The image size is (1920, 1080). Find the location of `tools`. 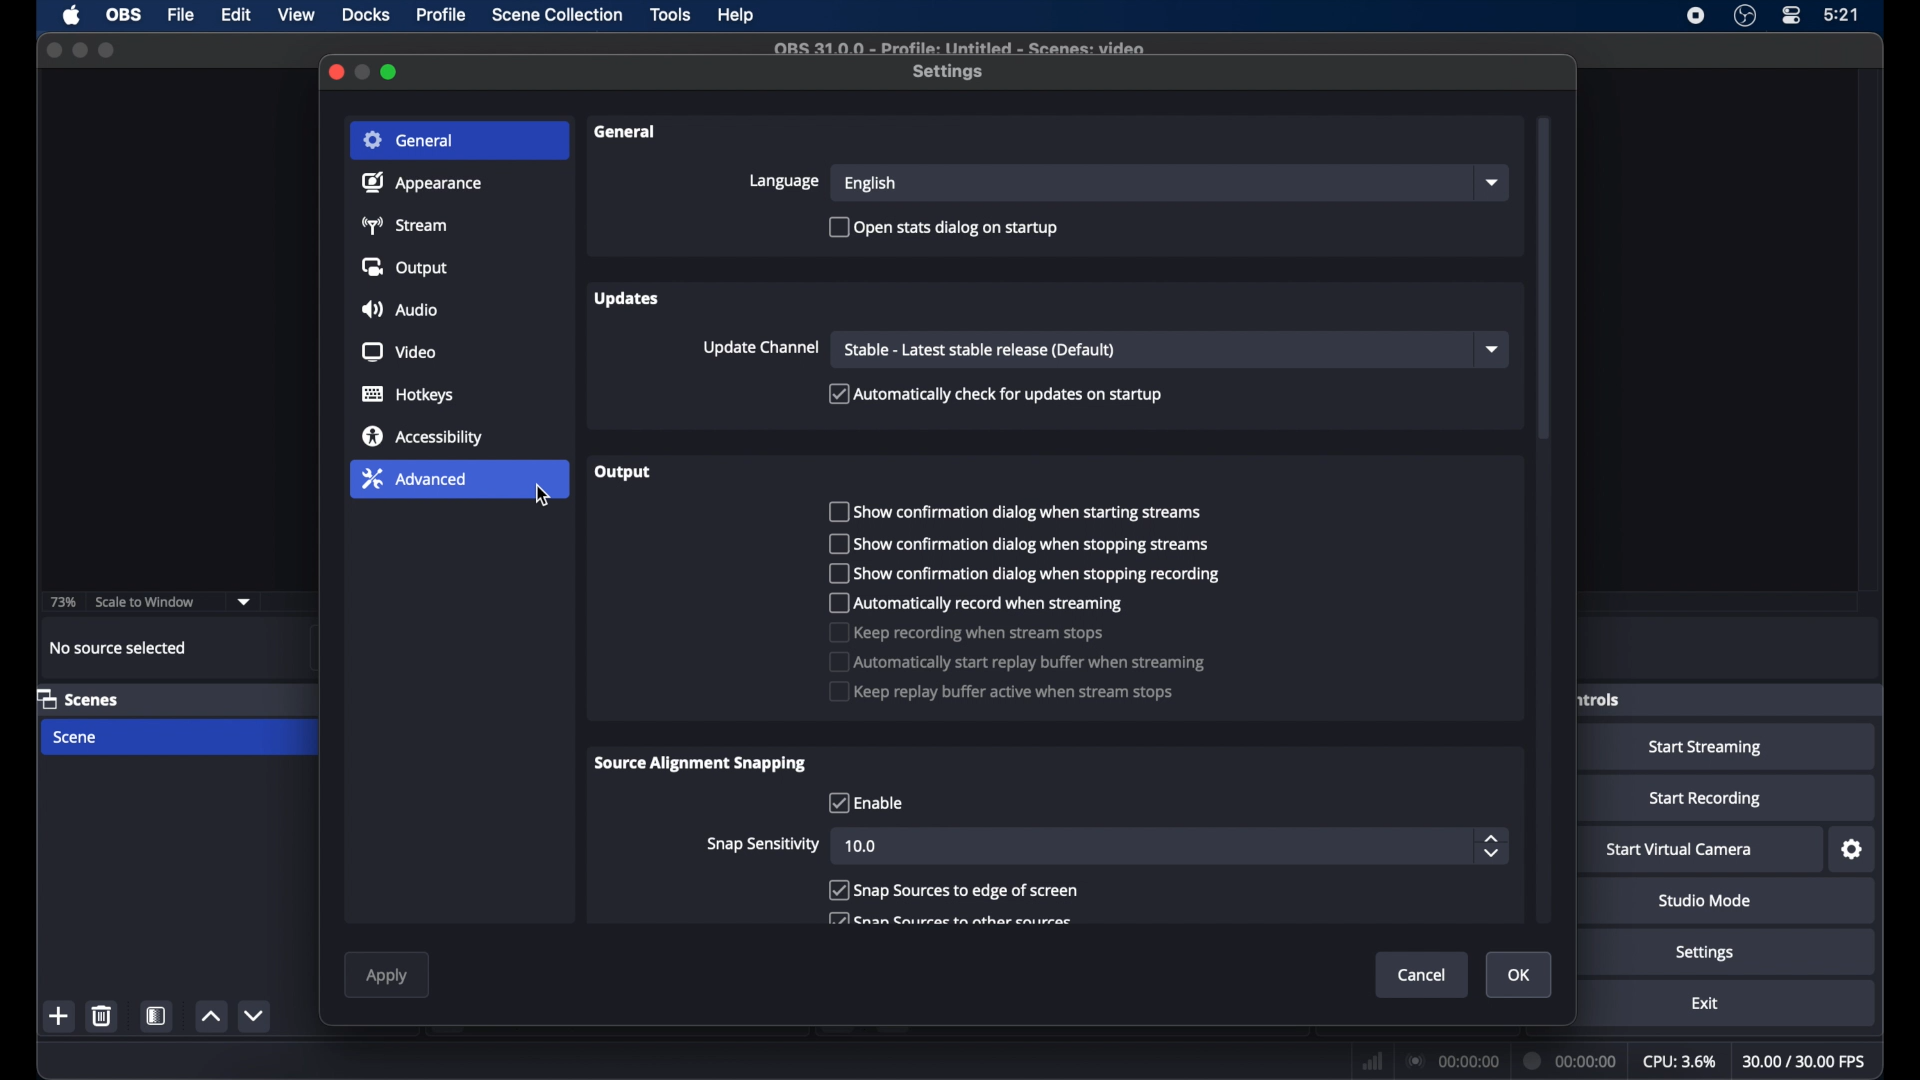

tools is located at coordinates (672, 14).